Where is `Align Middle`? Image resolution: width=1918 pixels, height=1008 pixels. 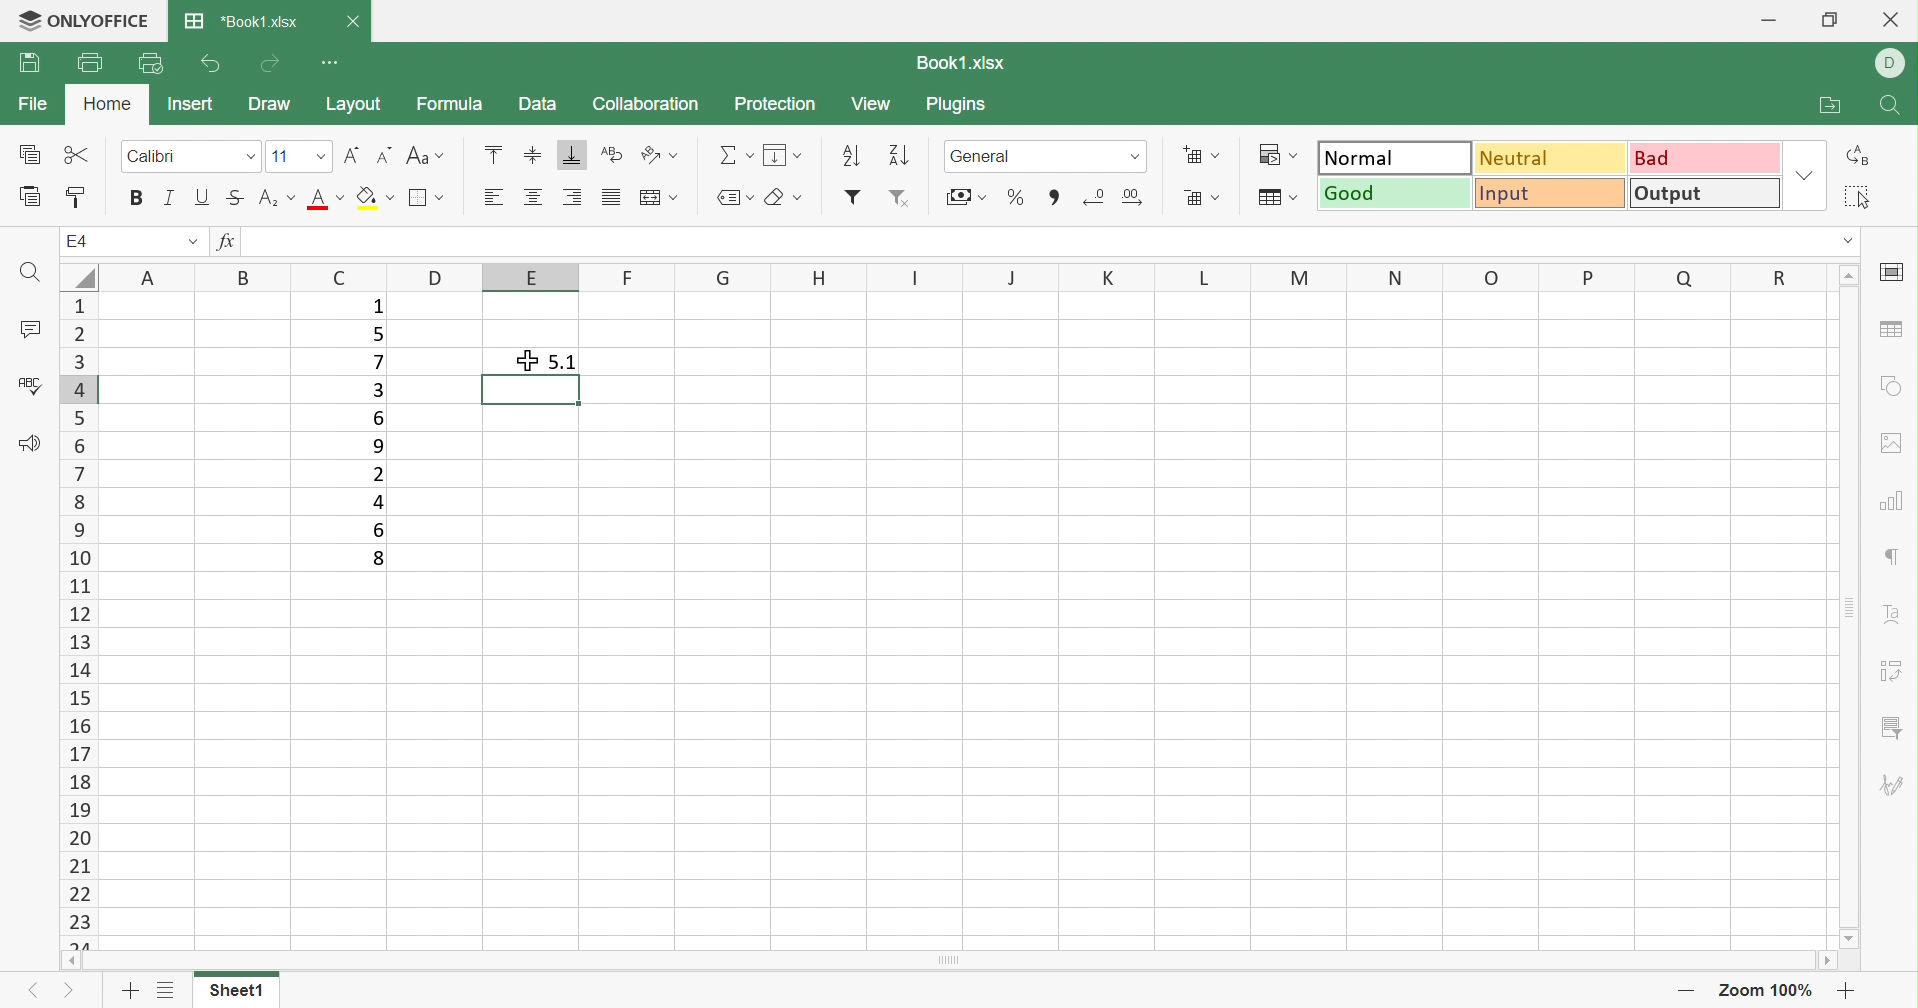 Align Middle is located at coordinates (533, 155).